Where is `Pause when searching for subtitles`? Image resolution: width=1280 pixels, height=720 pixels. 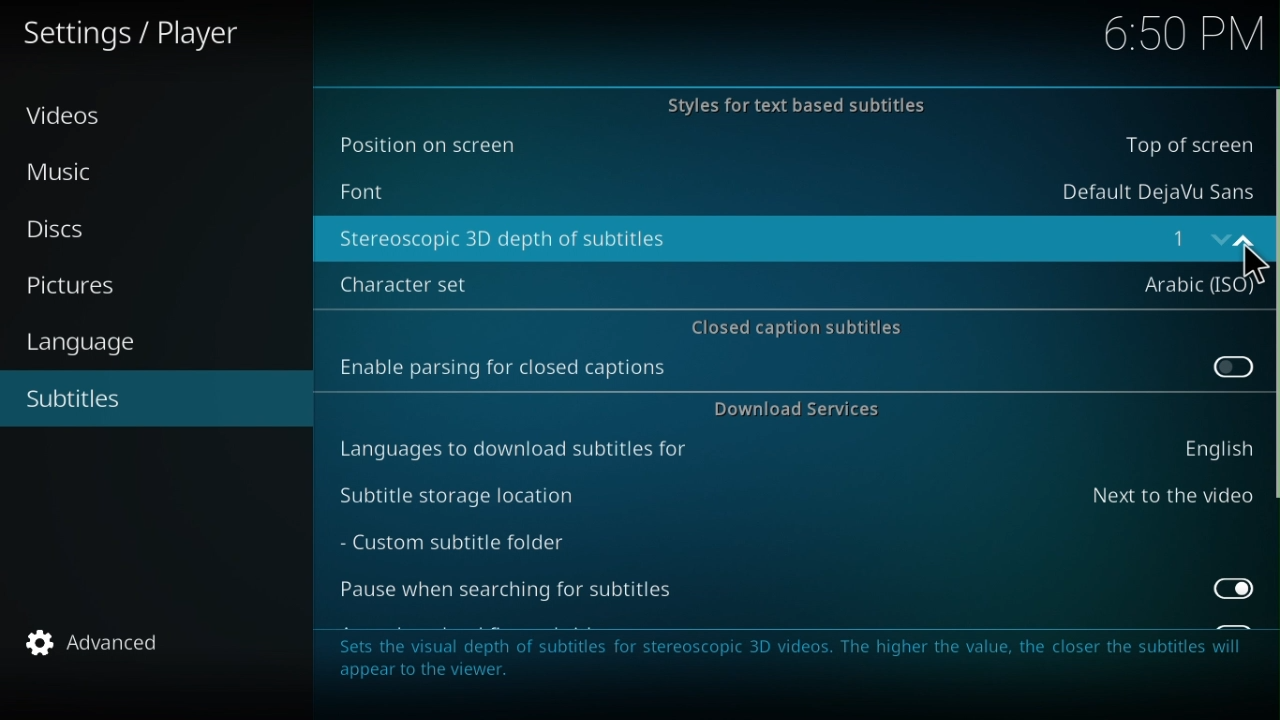
Pause when searching for subtitles is located at coordinates (799, 594).